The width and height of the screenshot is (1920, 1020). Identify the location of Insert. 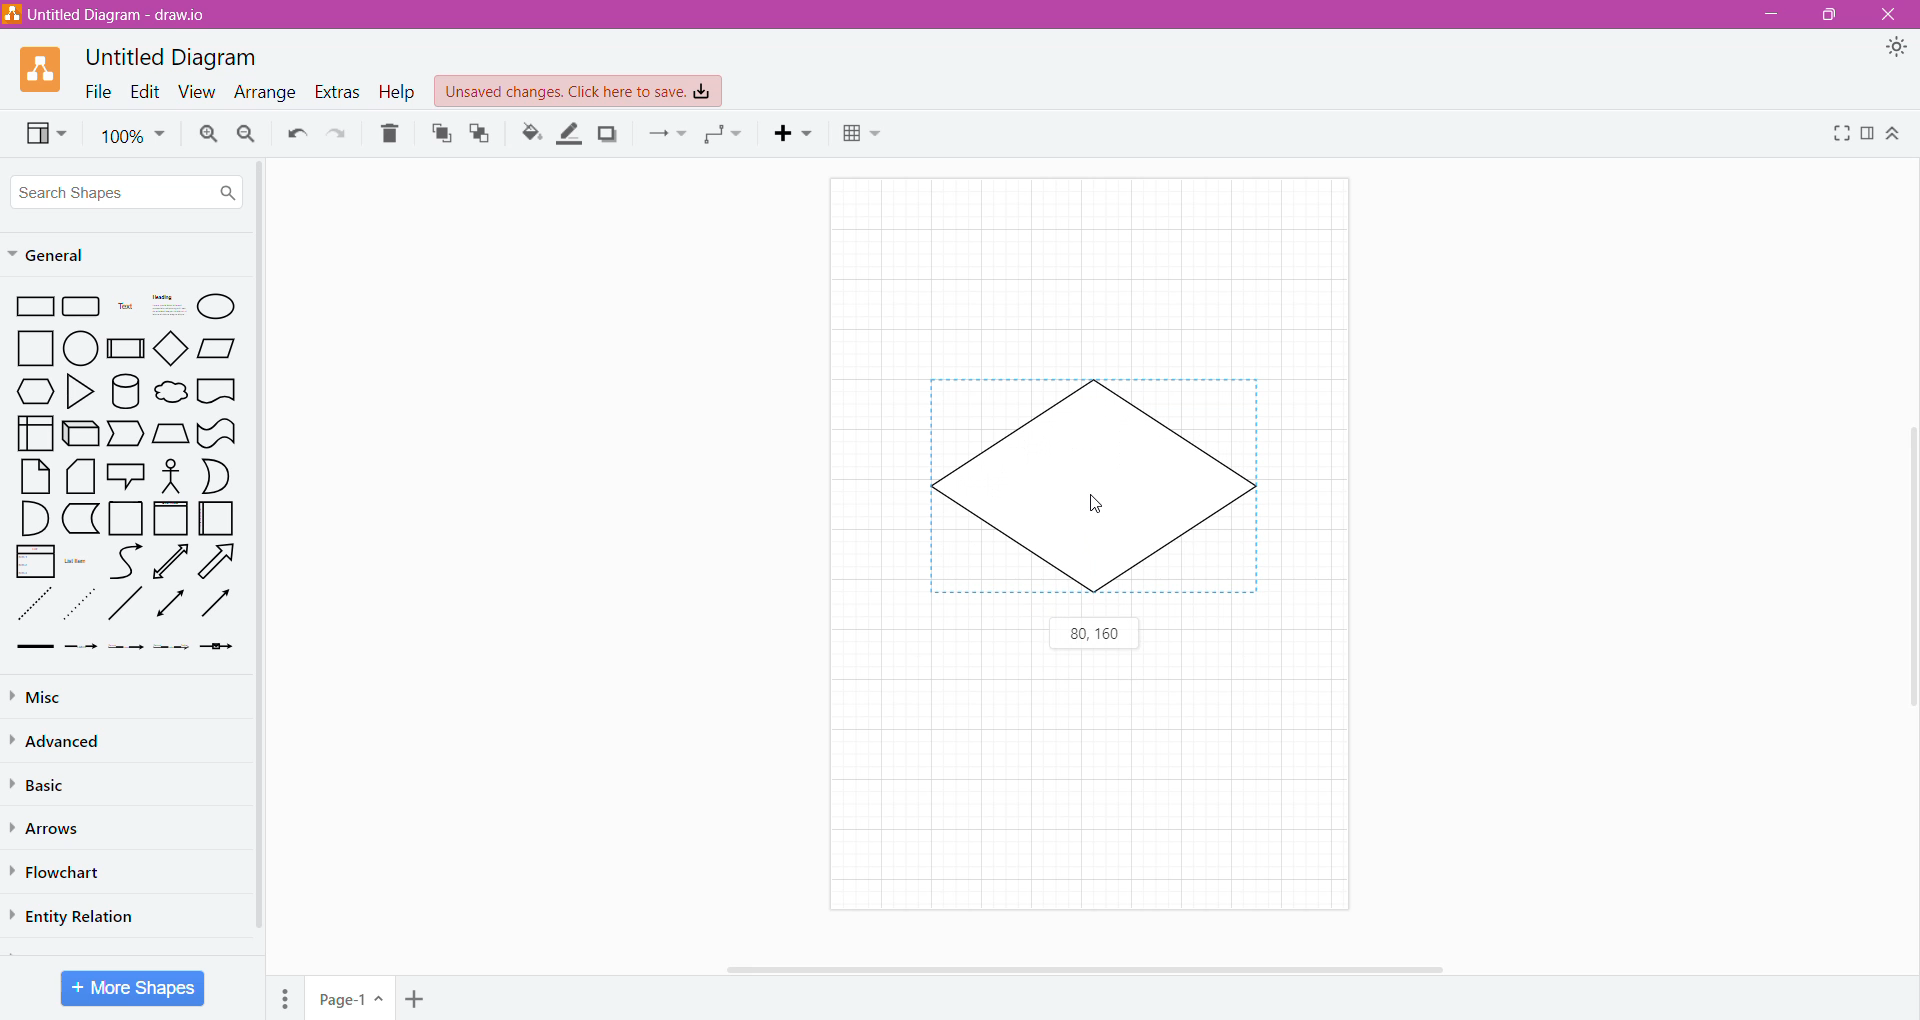
(797, 133).